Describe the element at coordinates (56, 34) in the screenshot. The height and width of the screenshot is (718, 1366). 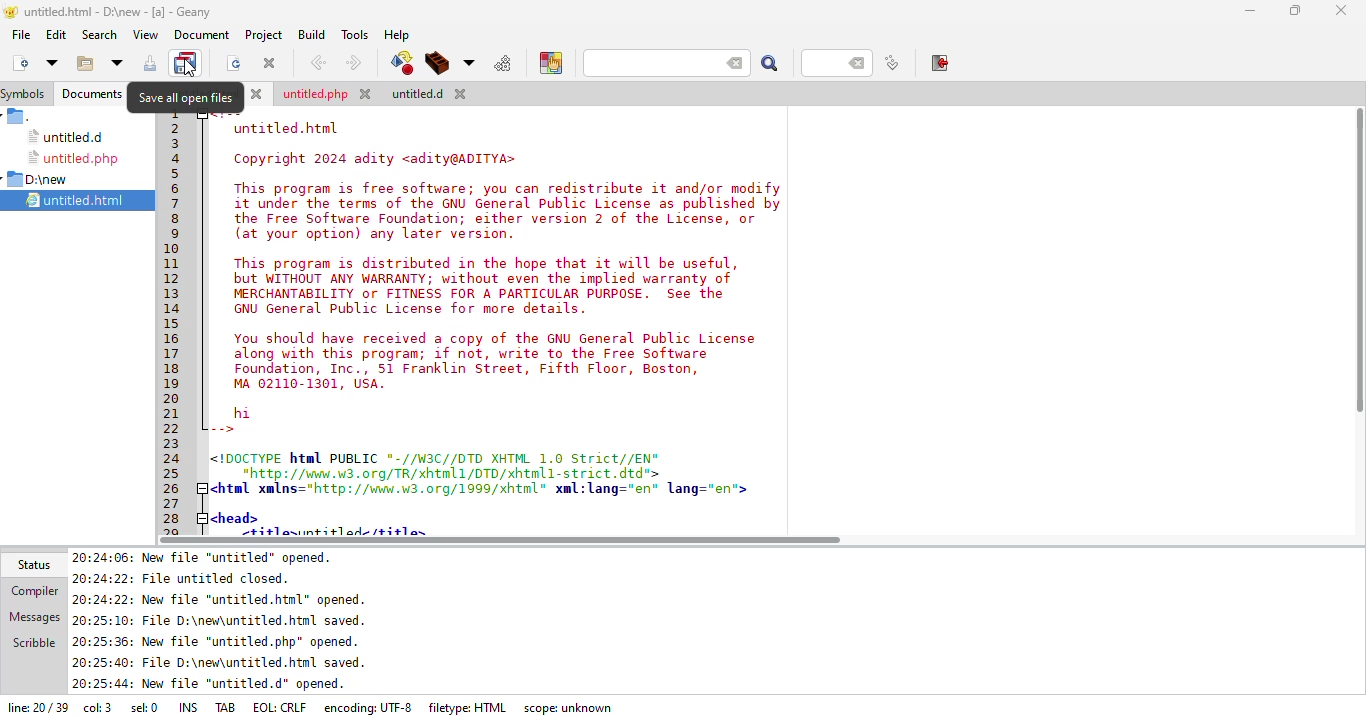
I see `edit` at that location.